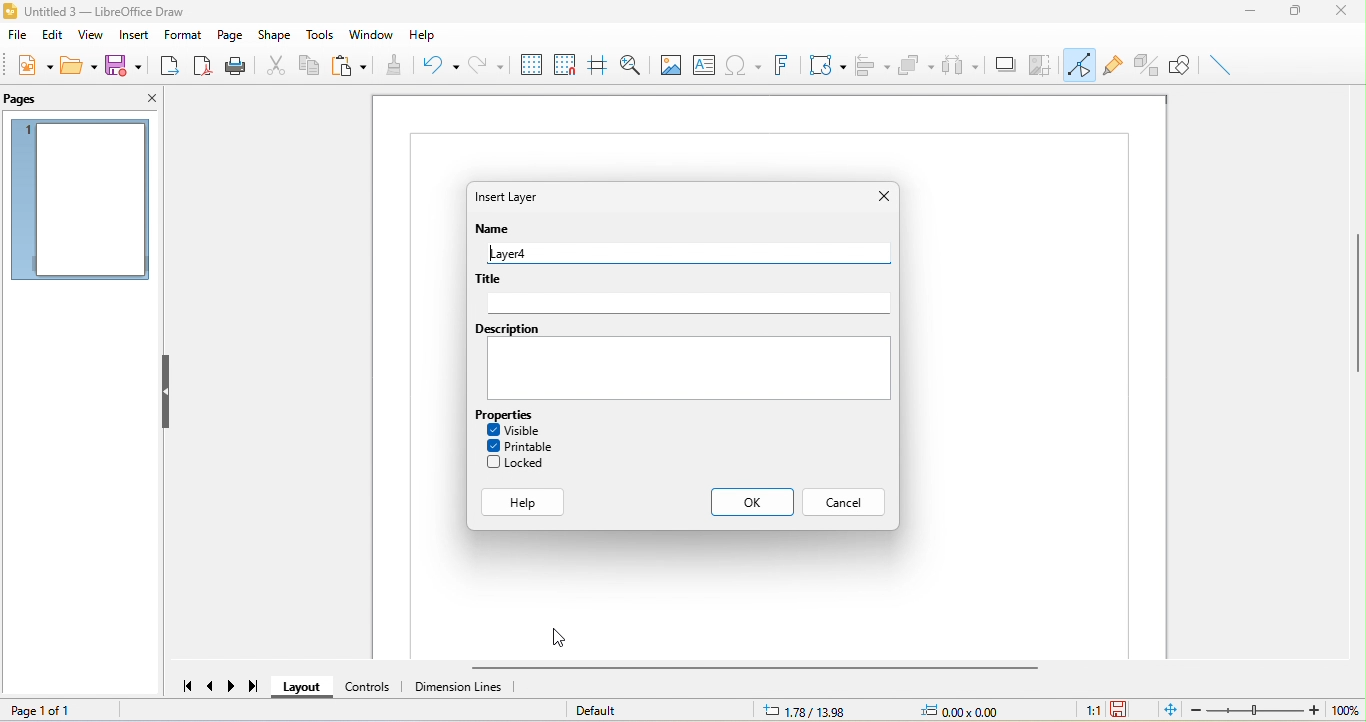  I want to click on Description, so click(506, 329).